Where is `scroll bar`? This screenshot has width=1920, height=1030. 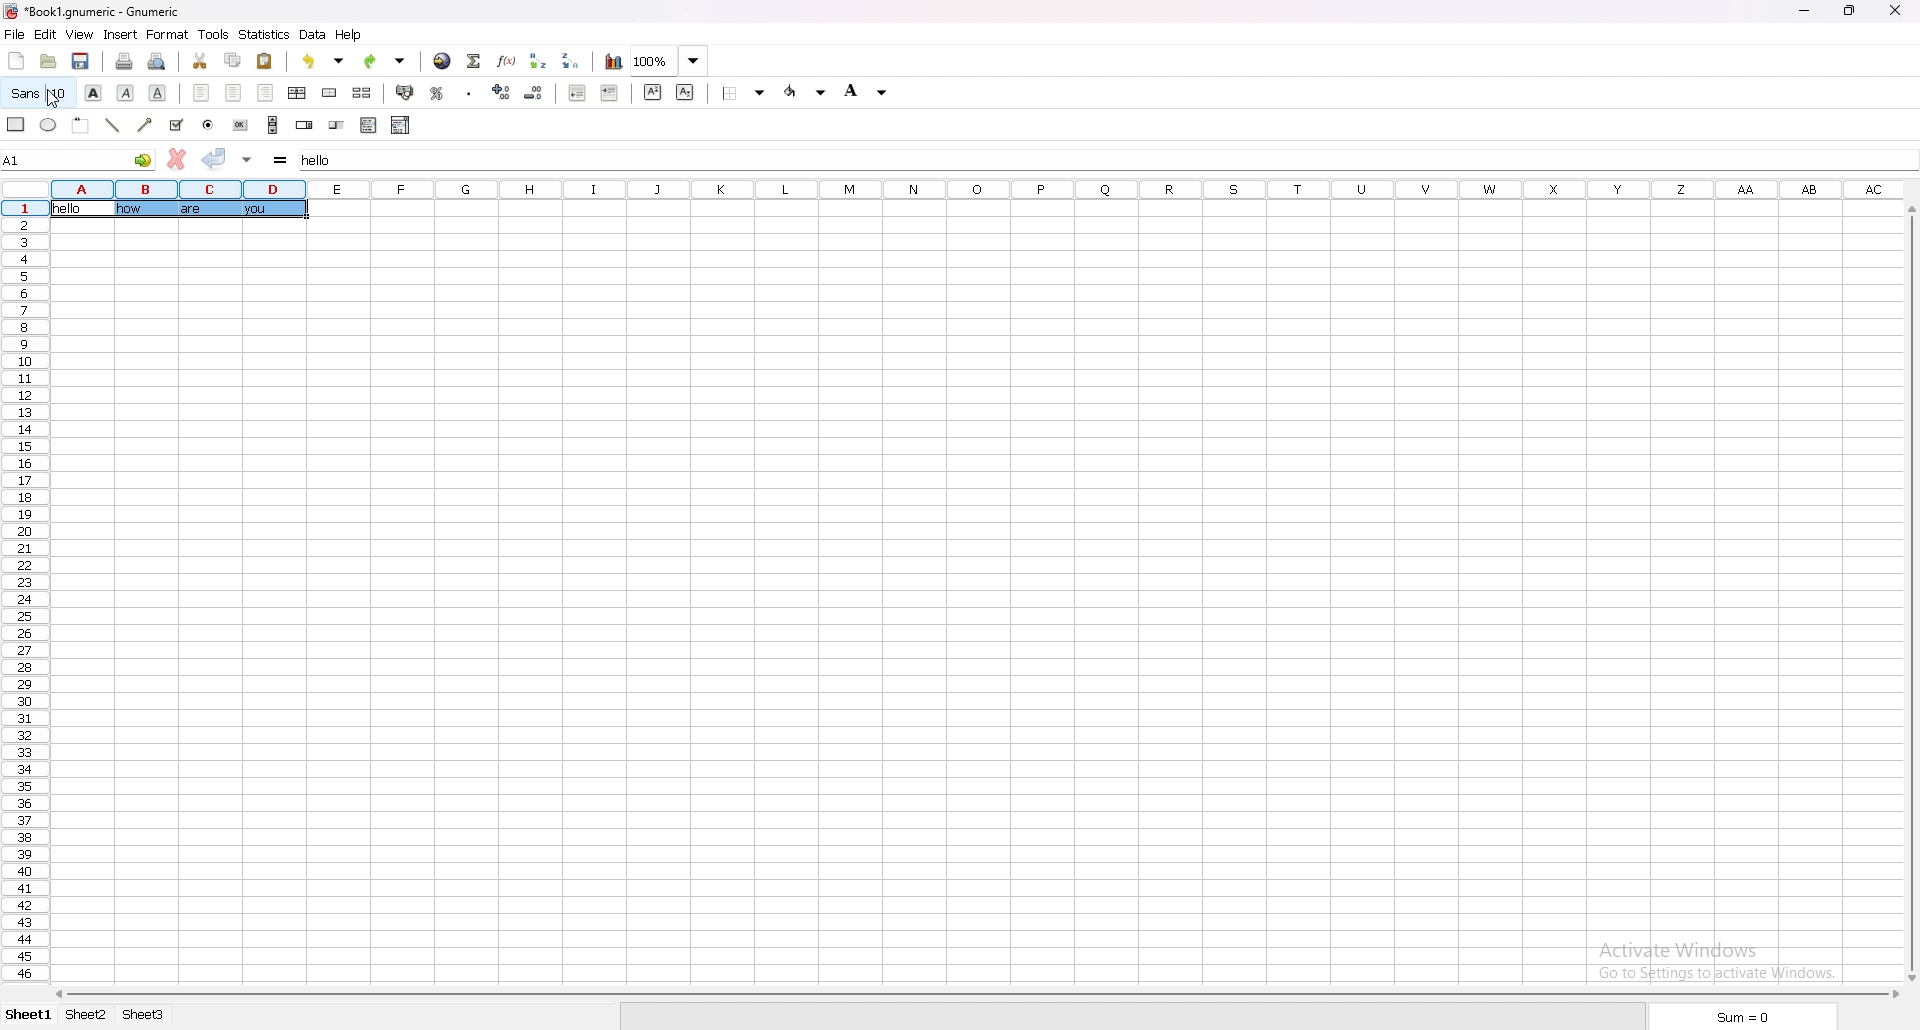 scroll bar is located at coordinates (974, 994).